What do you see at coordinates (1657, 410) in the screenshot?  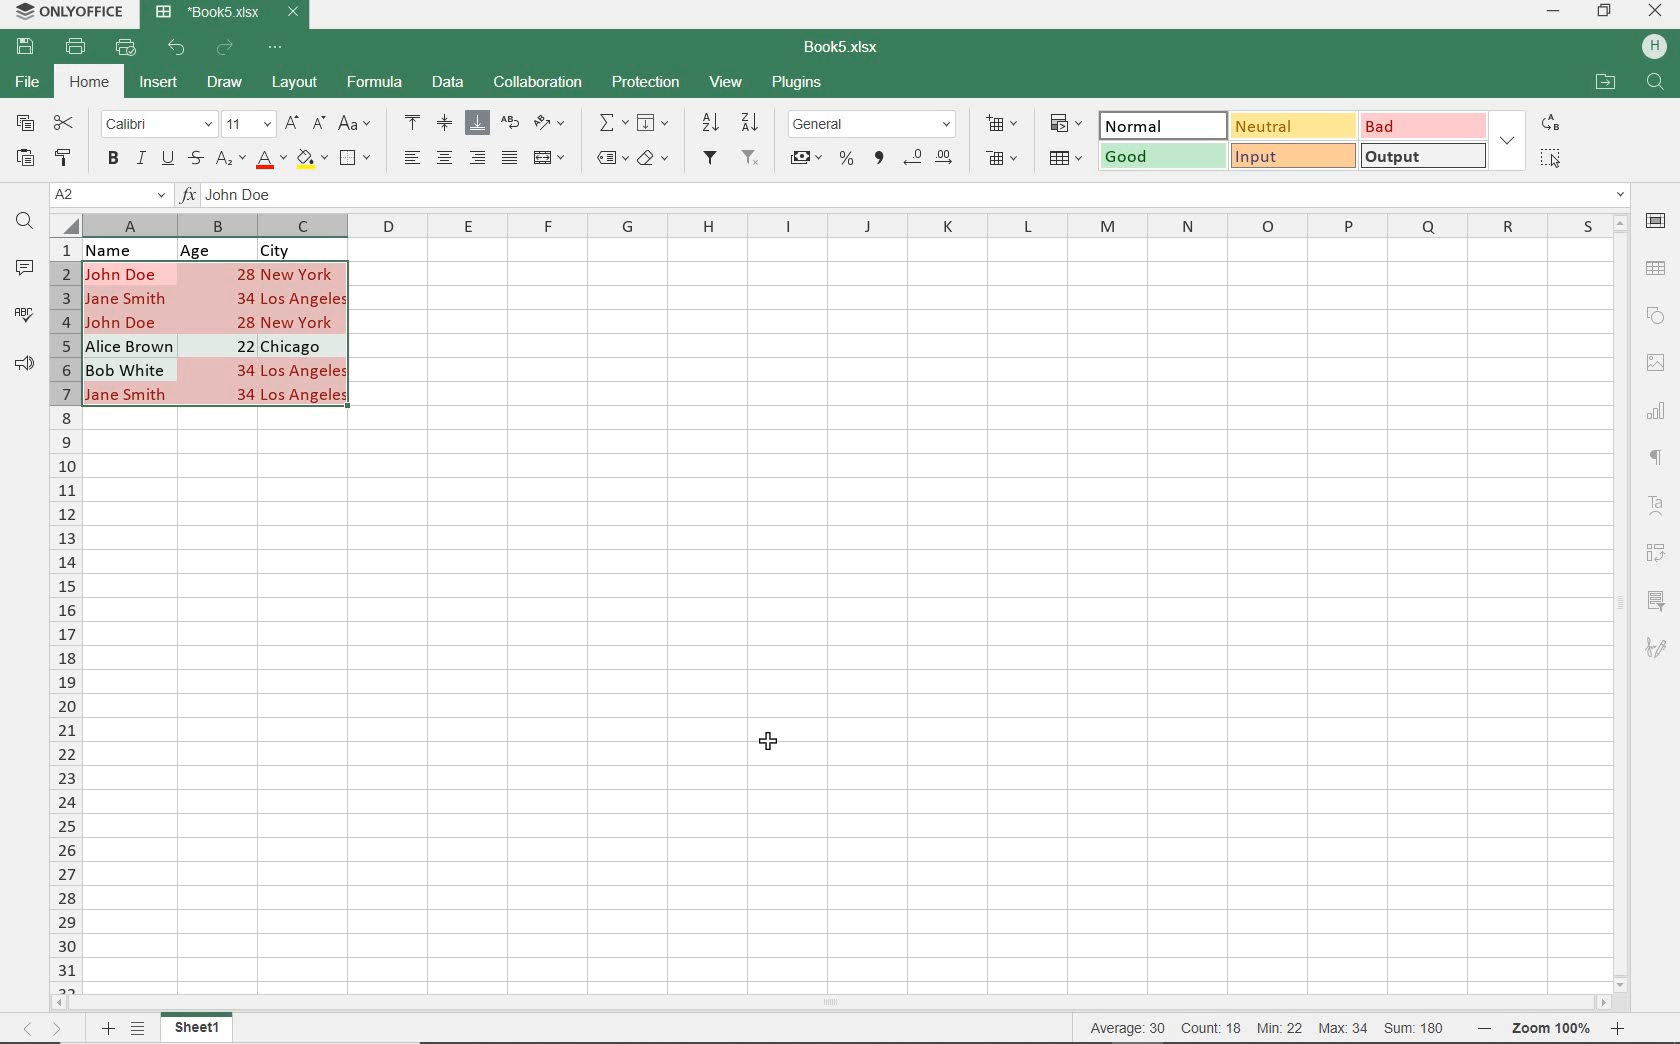 I see `CHART` at bounding box center [1657, 410].